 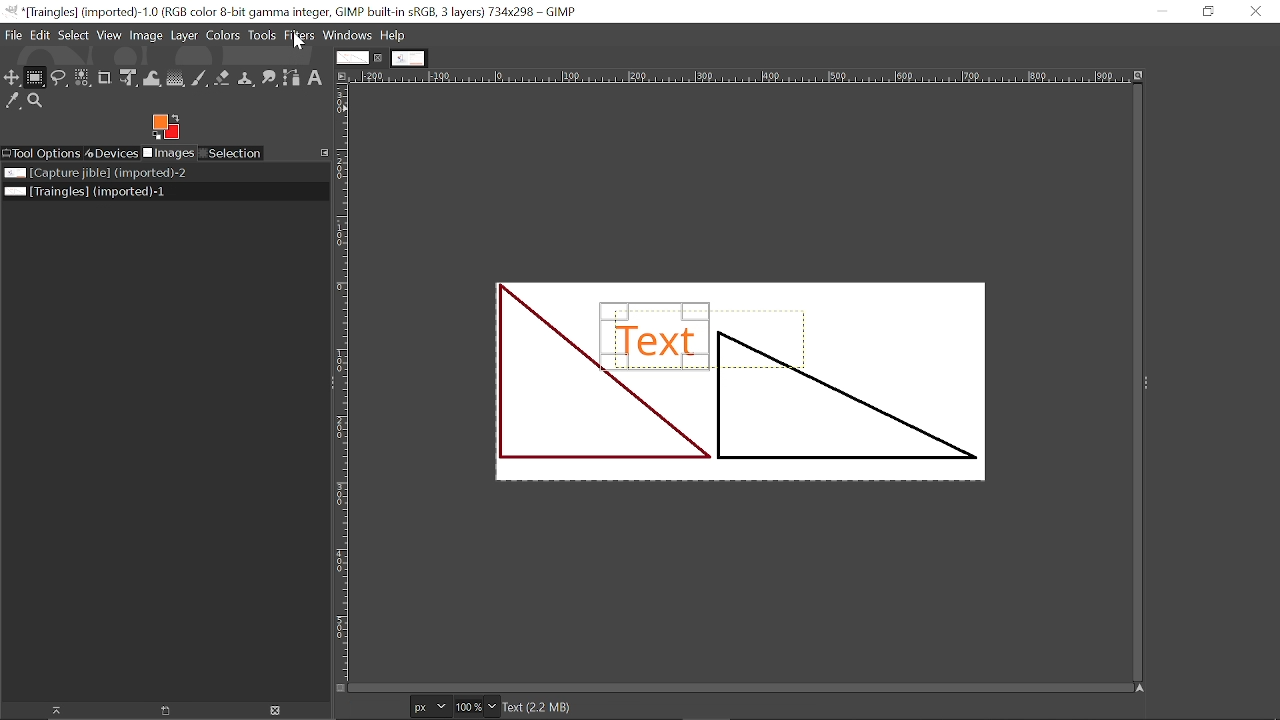 What do you see at coordinates (274, 710) in the screenshot?
I see `Delete Image` at bounding box center [274, 710].